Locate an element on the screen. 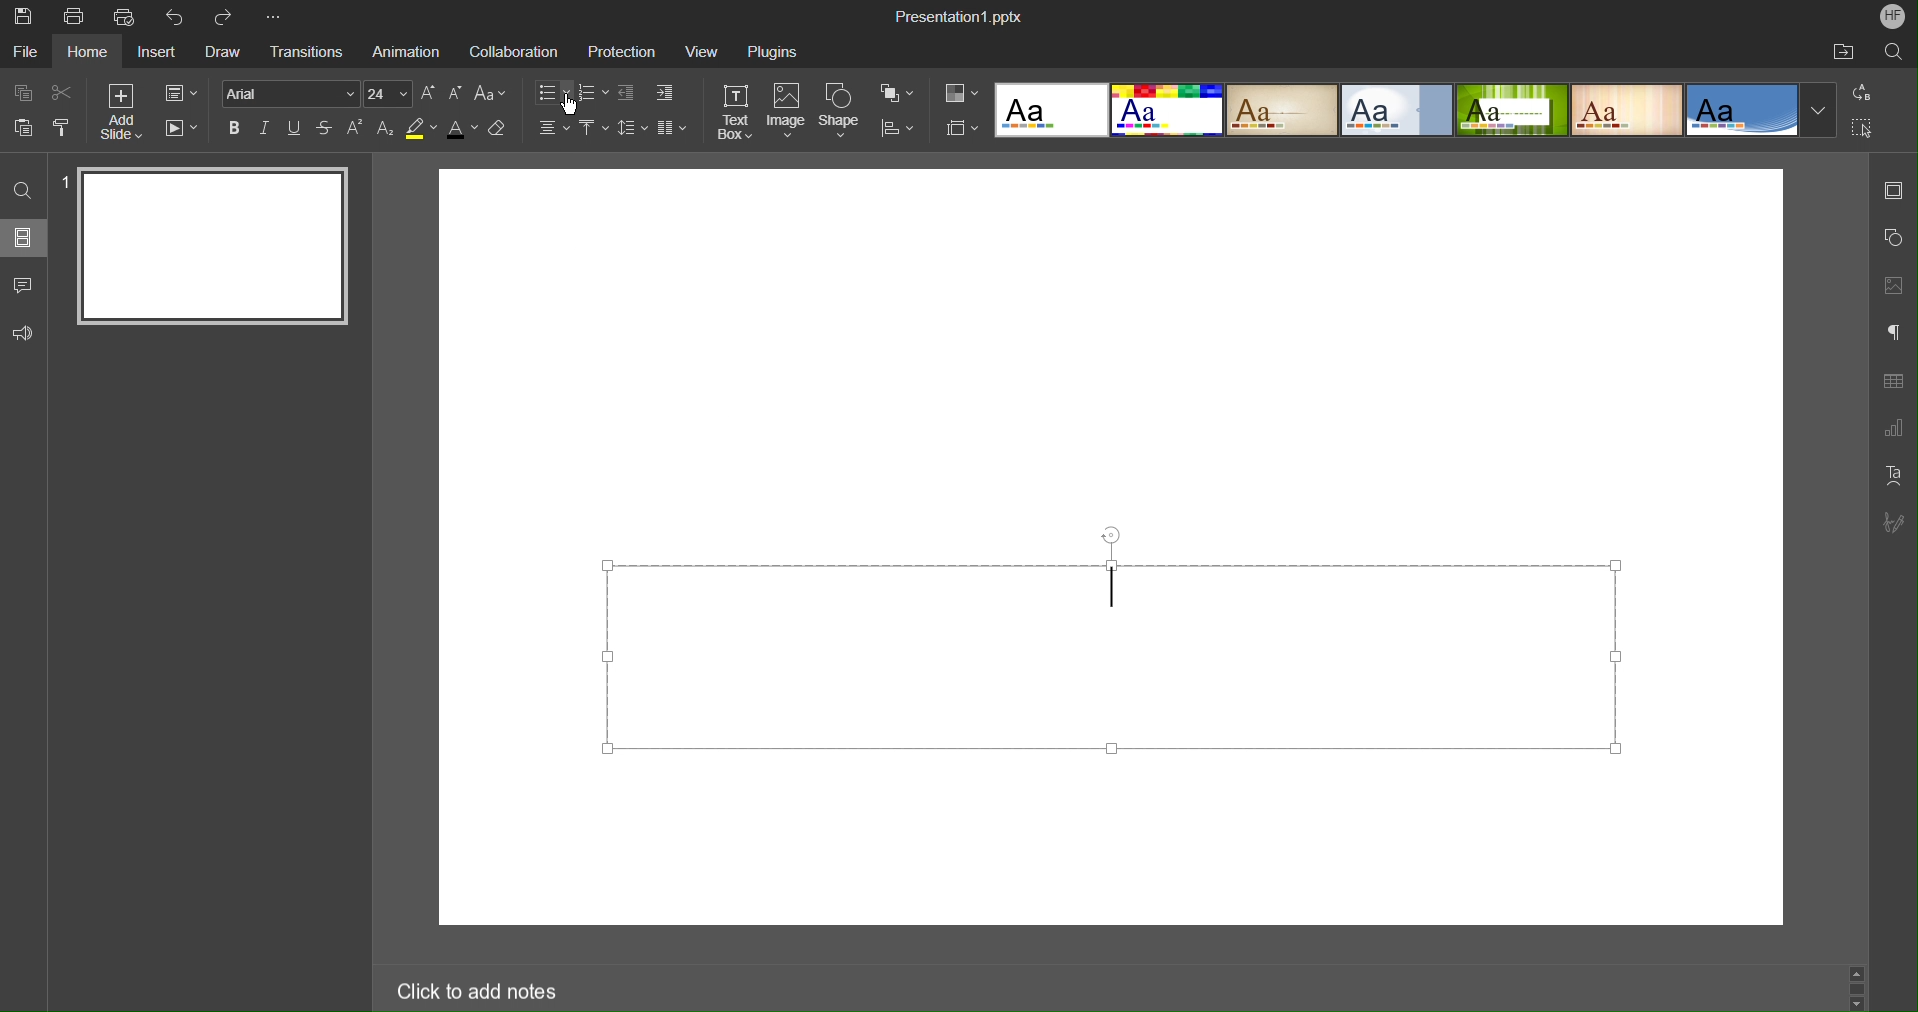 This screenshot has width=1918, height=1012. Replace is located at coordinates (1863, 93).